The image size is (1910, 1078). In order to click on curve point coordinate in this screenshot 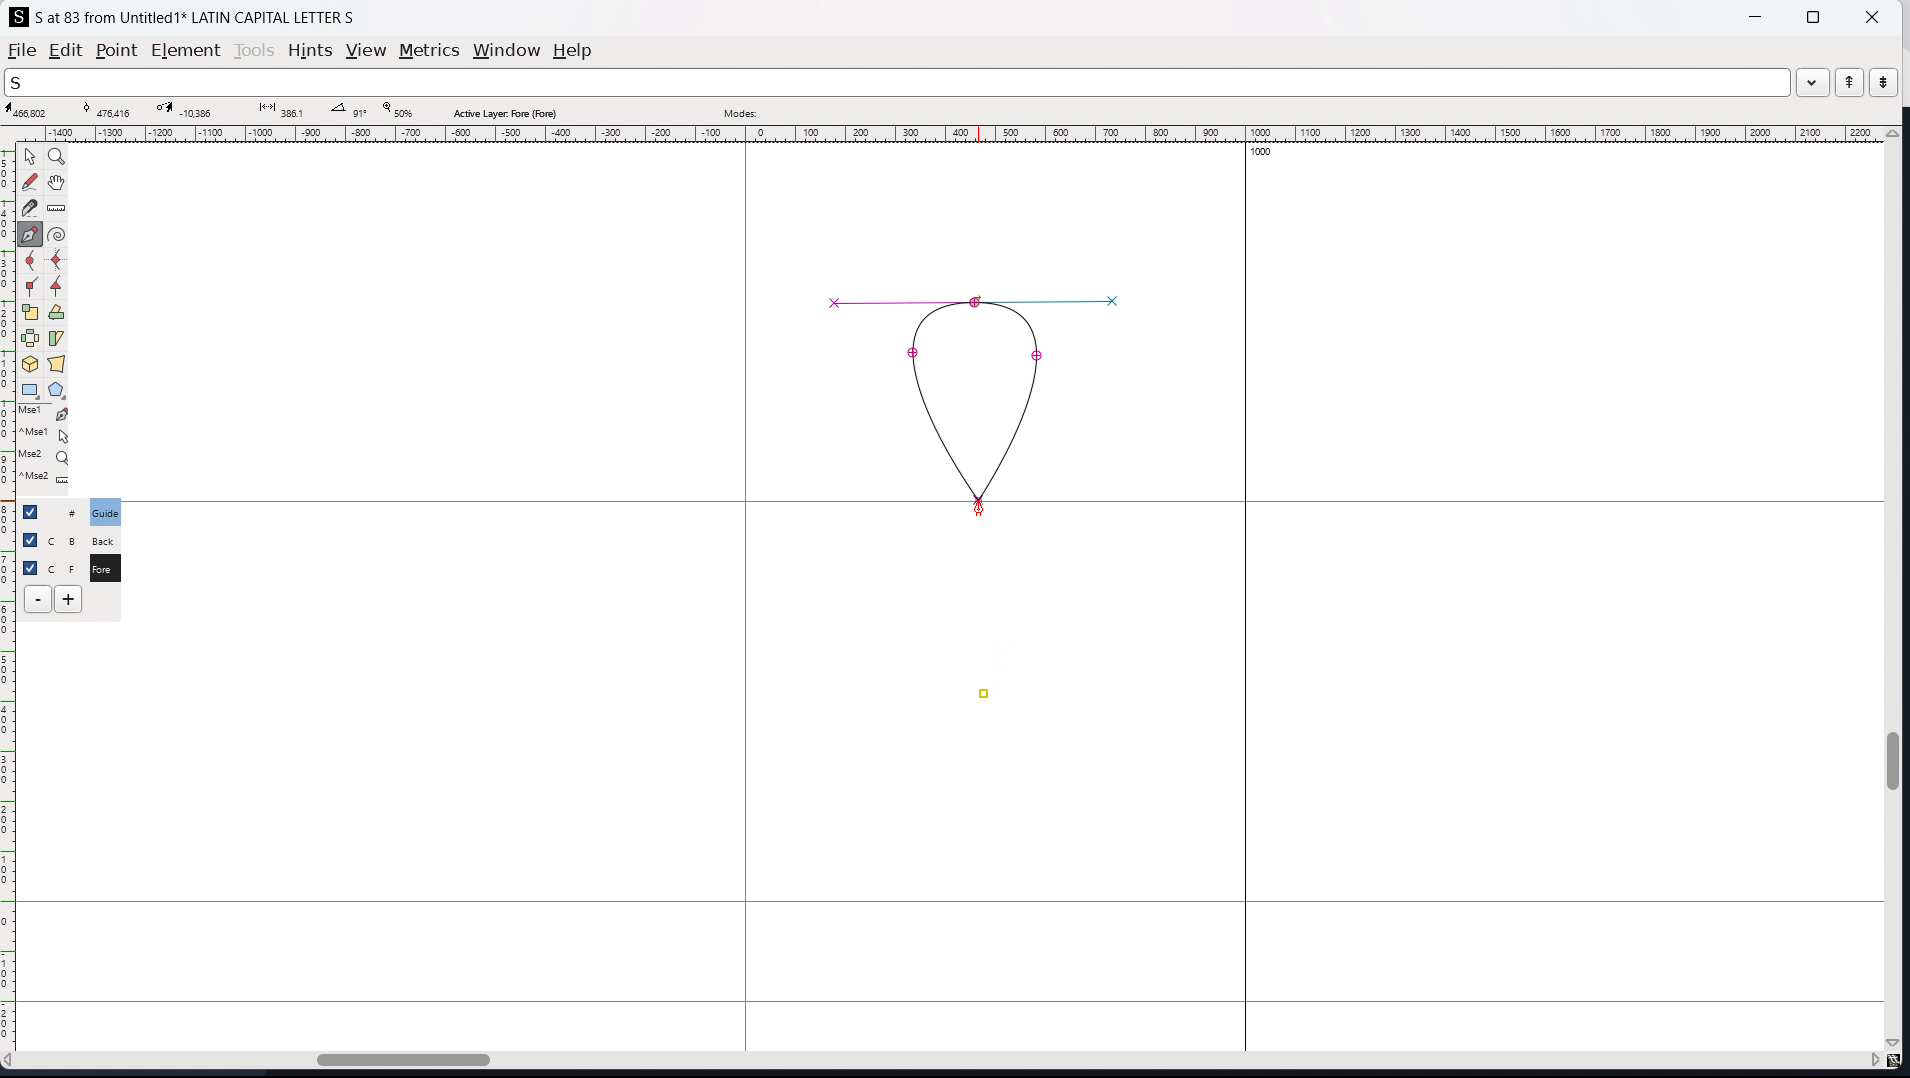, I will do `click(113, 110)`.